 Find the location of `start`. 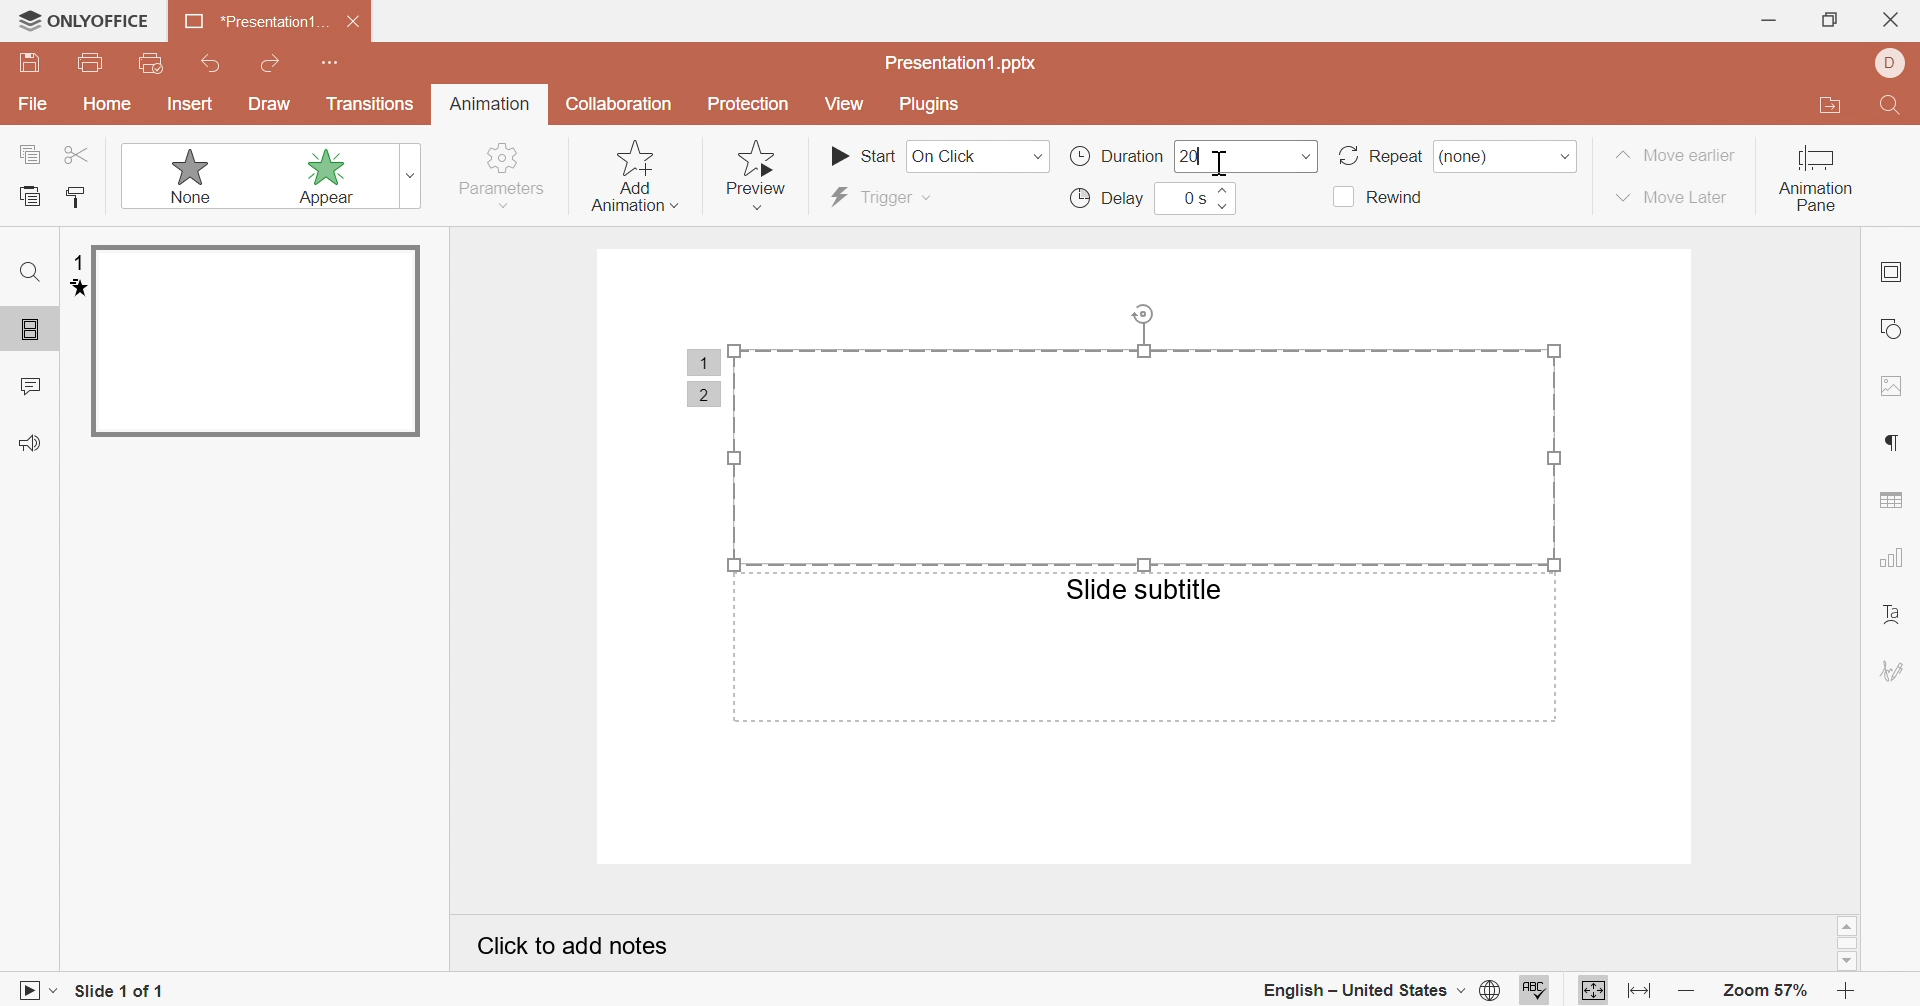

start is located at coordinates (863, 154).